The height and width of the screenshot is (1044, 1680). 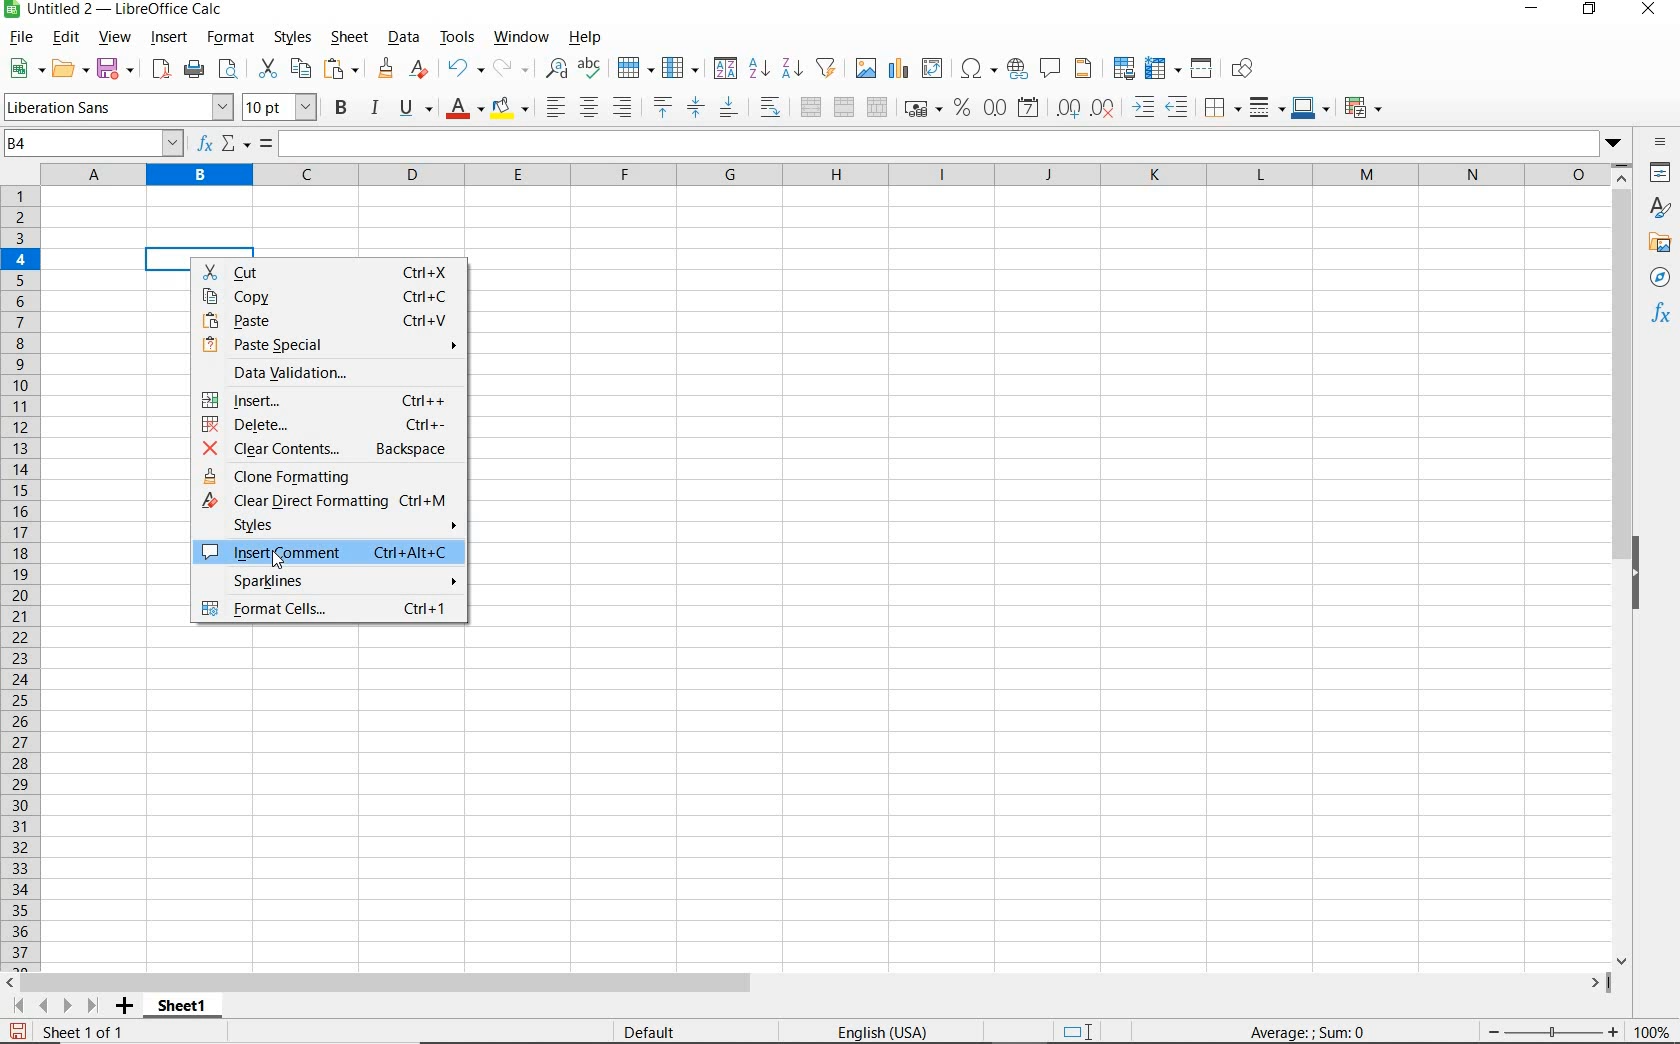 What do you see at coordinates (1300, 1031) in the screenshot?
I see `Average:; Sum:0` at bounding box center [1300, 1031].